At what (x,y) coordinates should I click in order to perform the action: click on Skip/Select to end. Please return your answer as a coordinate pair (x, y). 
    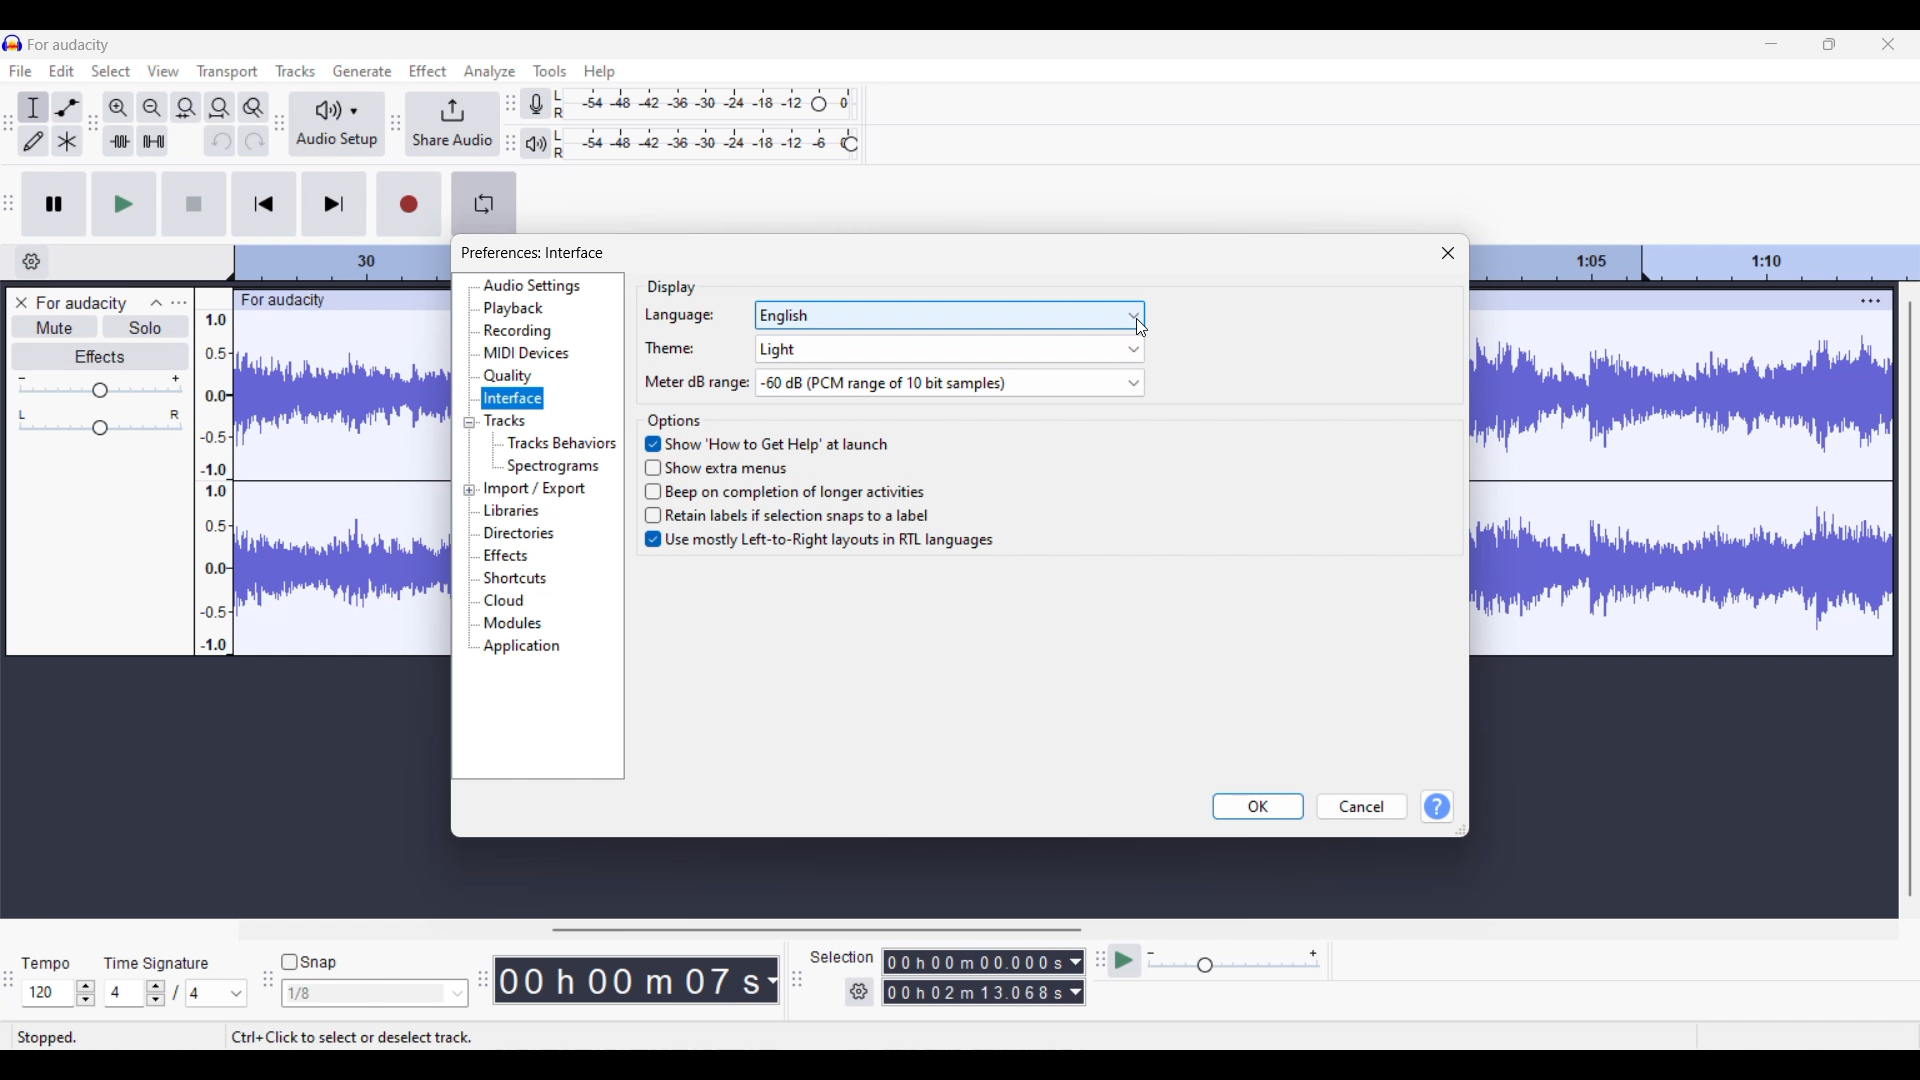
    Looking at the image, I should click on (335, 204).